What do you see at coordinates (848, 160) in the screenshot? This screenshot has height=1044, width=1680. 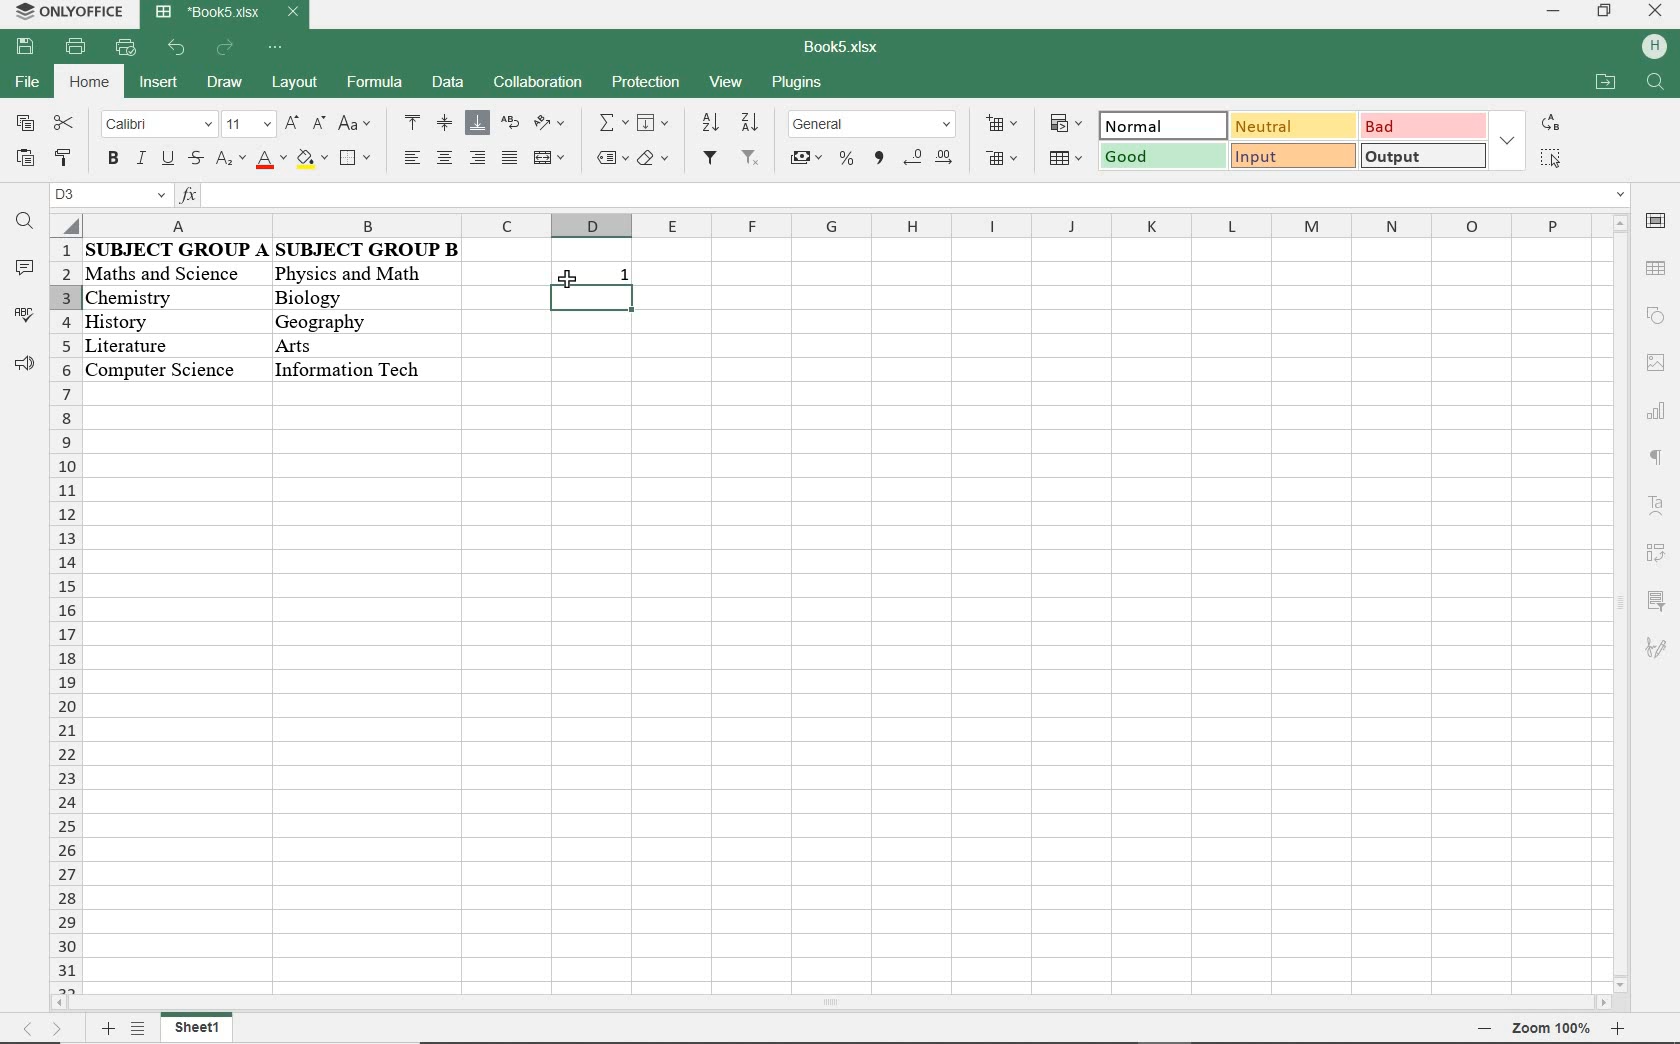 I see `percent style` at bounding box center [848, 160].